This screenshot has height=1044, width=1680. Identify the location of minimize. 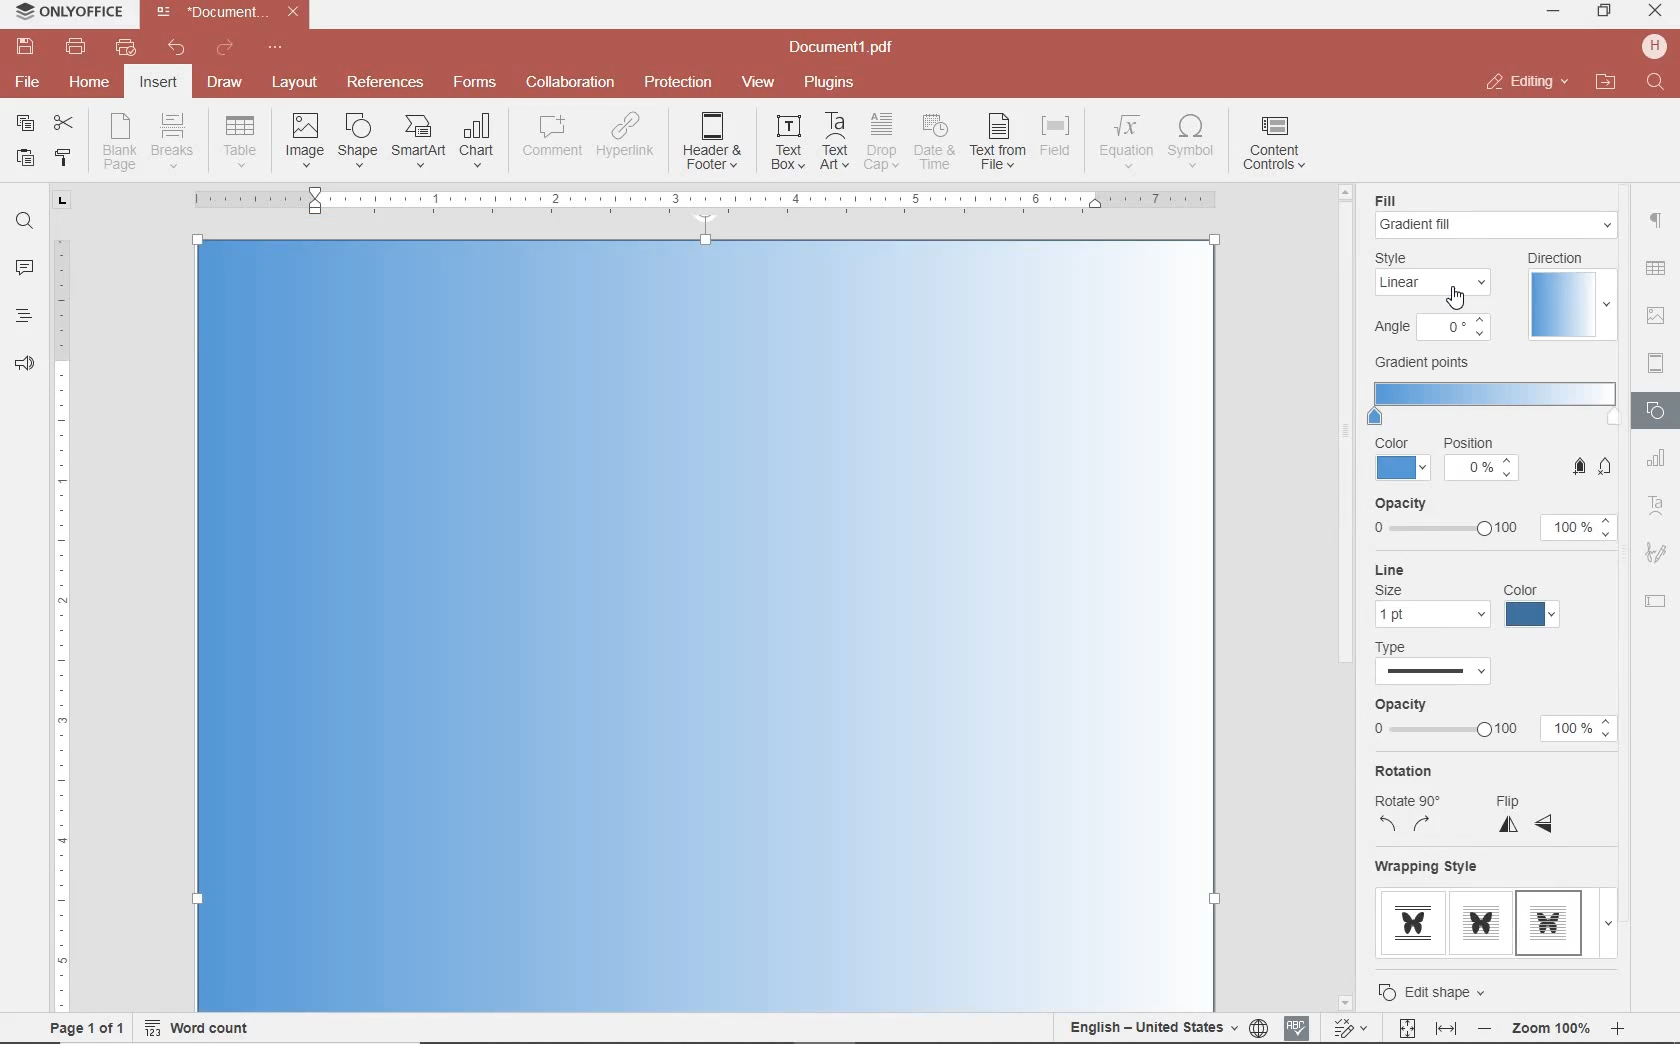
(1555, 11).